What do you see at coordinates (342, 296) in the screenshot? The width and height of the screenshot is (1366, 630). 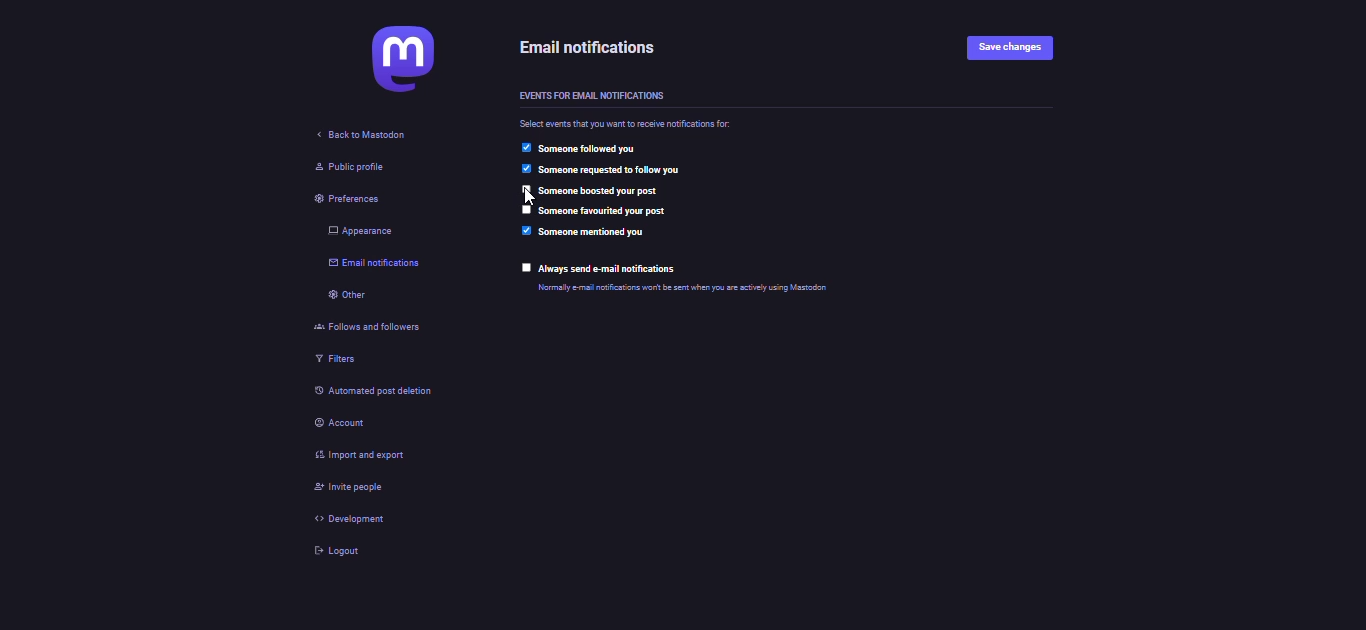 I see `other` at bounding box center [342, 296].